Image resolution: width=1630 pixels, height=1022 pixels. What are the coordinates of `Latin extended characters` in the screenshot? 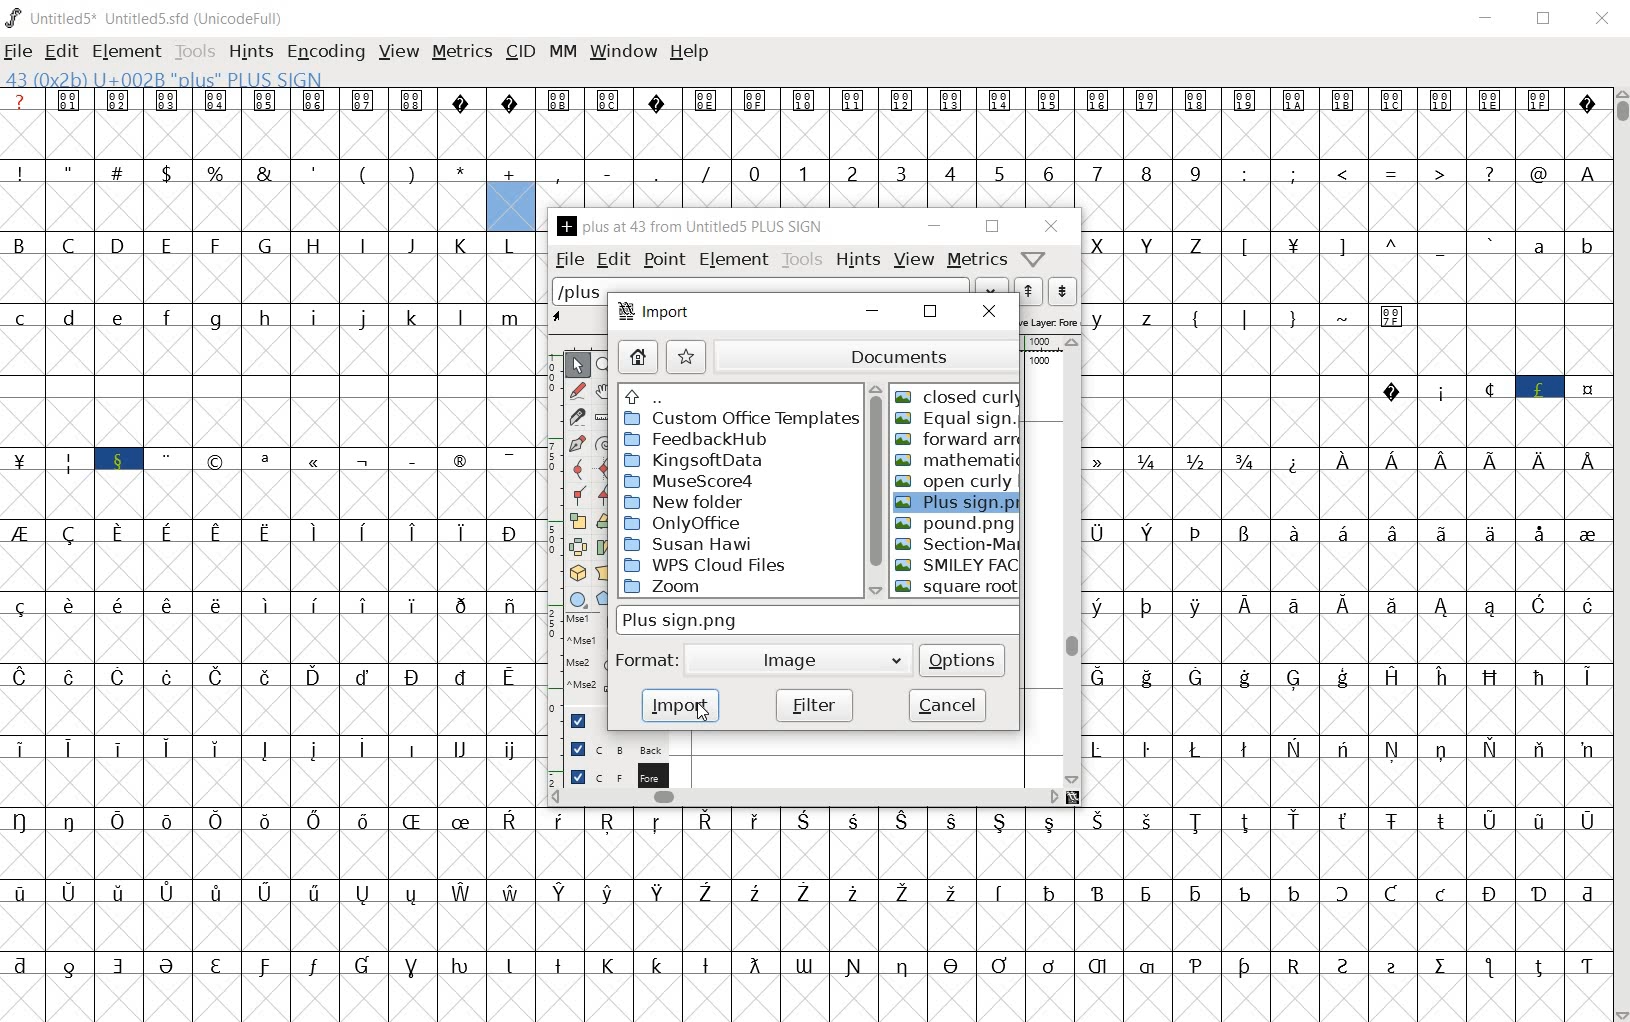 It's located at (218, 774).